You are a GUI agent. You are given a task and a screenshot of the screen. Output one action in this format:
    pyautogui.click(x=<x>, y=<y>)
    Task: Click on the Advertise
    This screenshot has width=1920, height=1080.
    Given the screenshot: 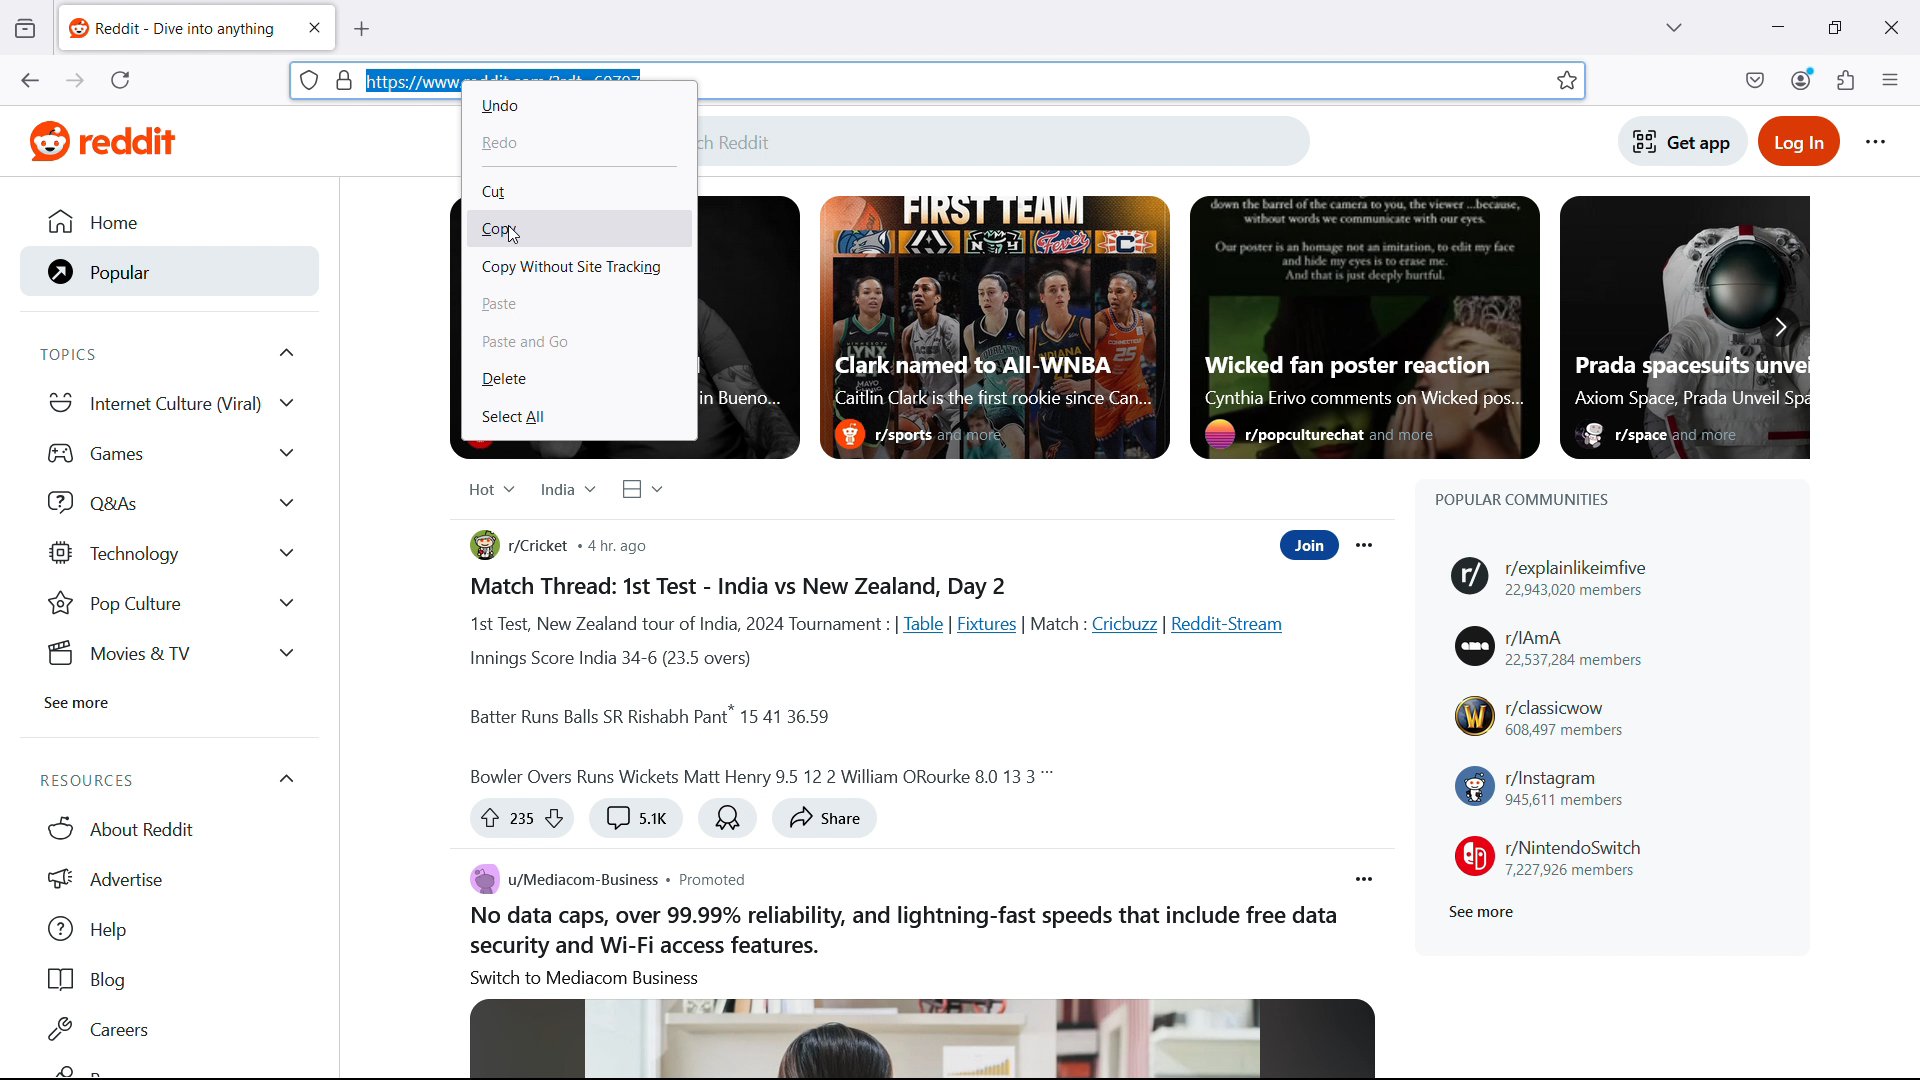 What is the action you would take?
    pyautogui.click(x=170, y=879)
    